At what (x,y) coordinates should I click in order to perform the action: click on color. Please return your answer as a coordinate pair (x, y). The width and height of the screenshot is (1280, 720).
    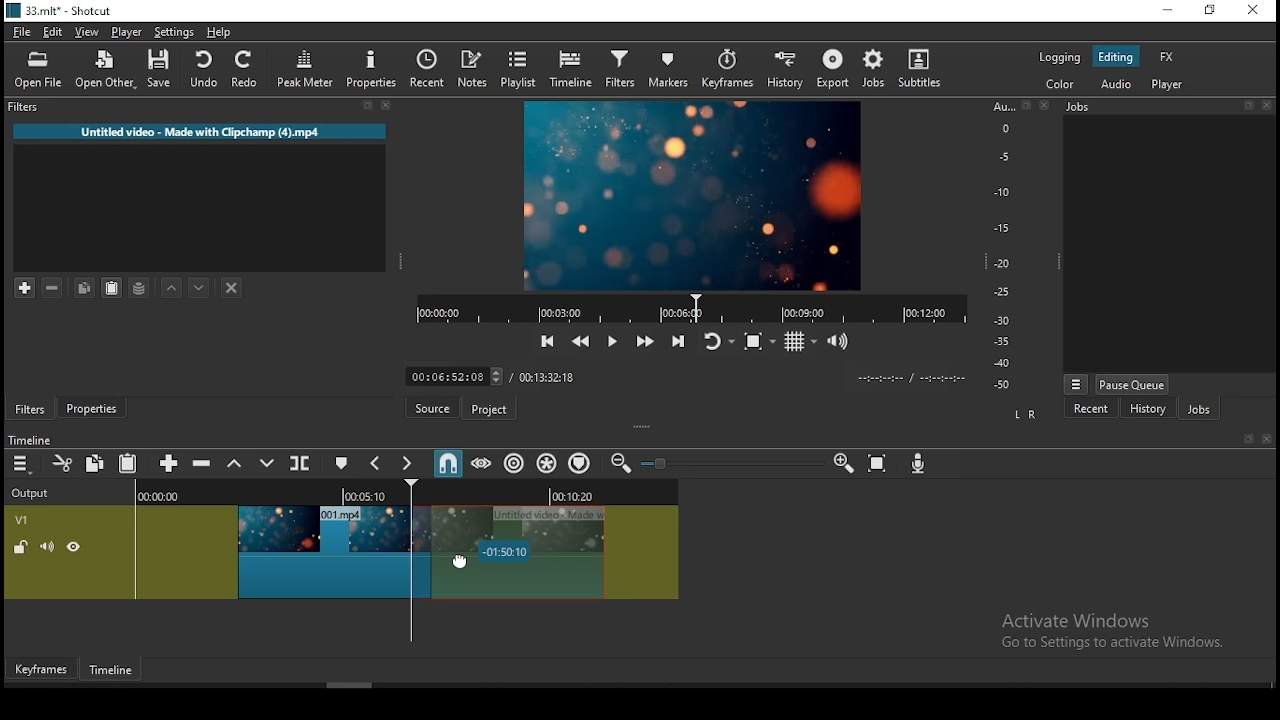
    Looking at the image, I should click on (1051, 86).